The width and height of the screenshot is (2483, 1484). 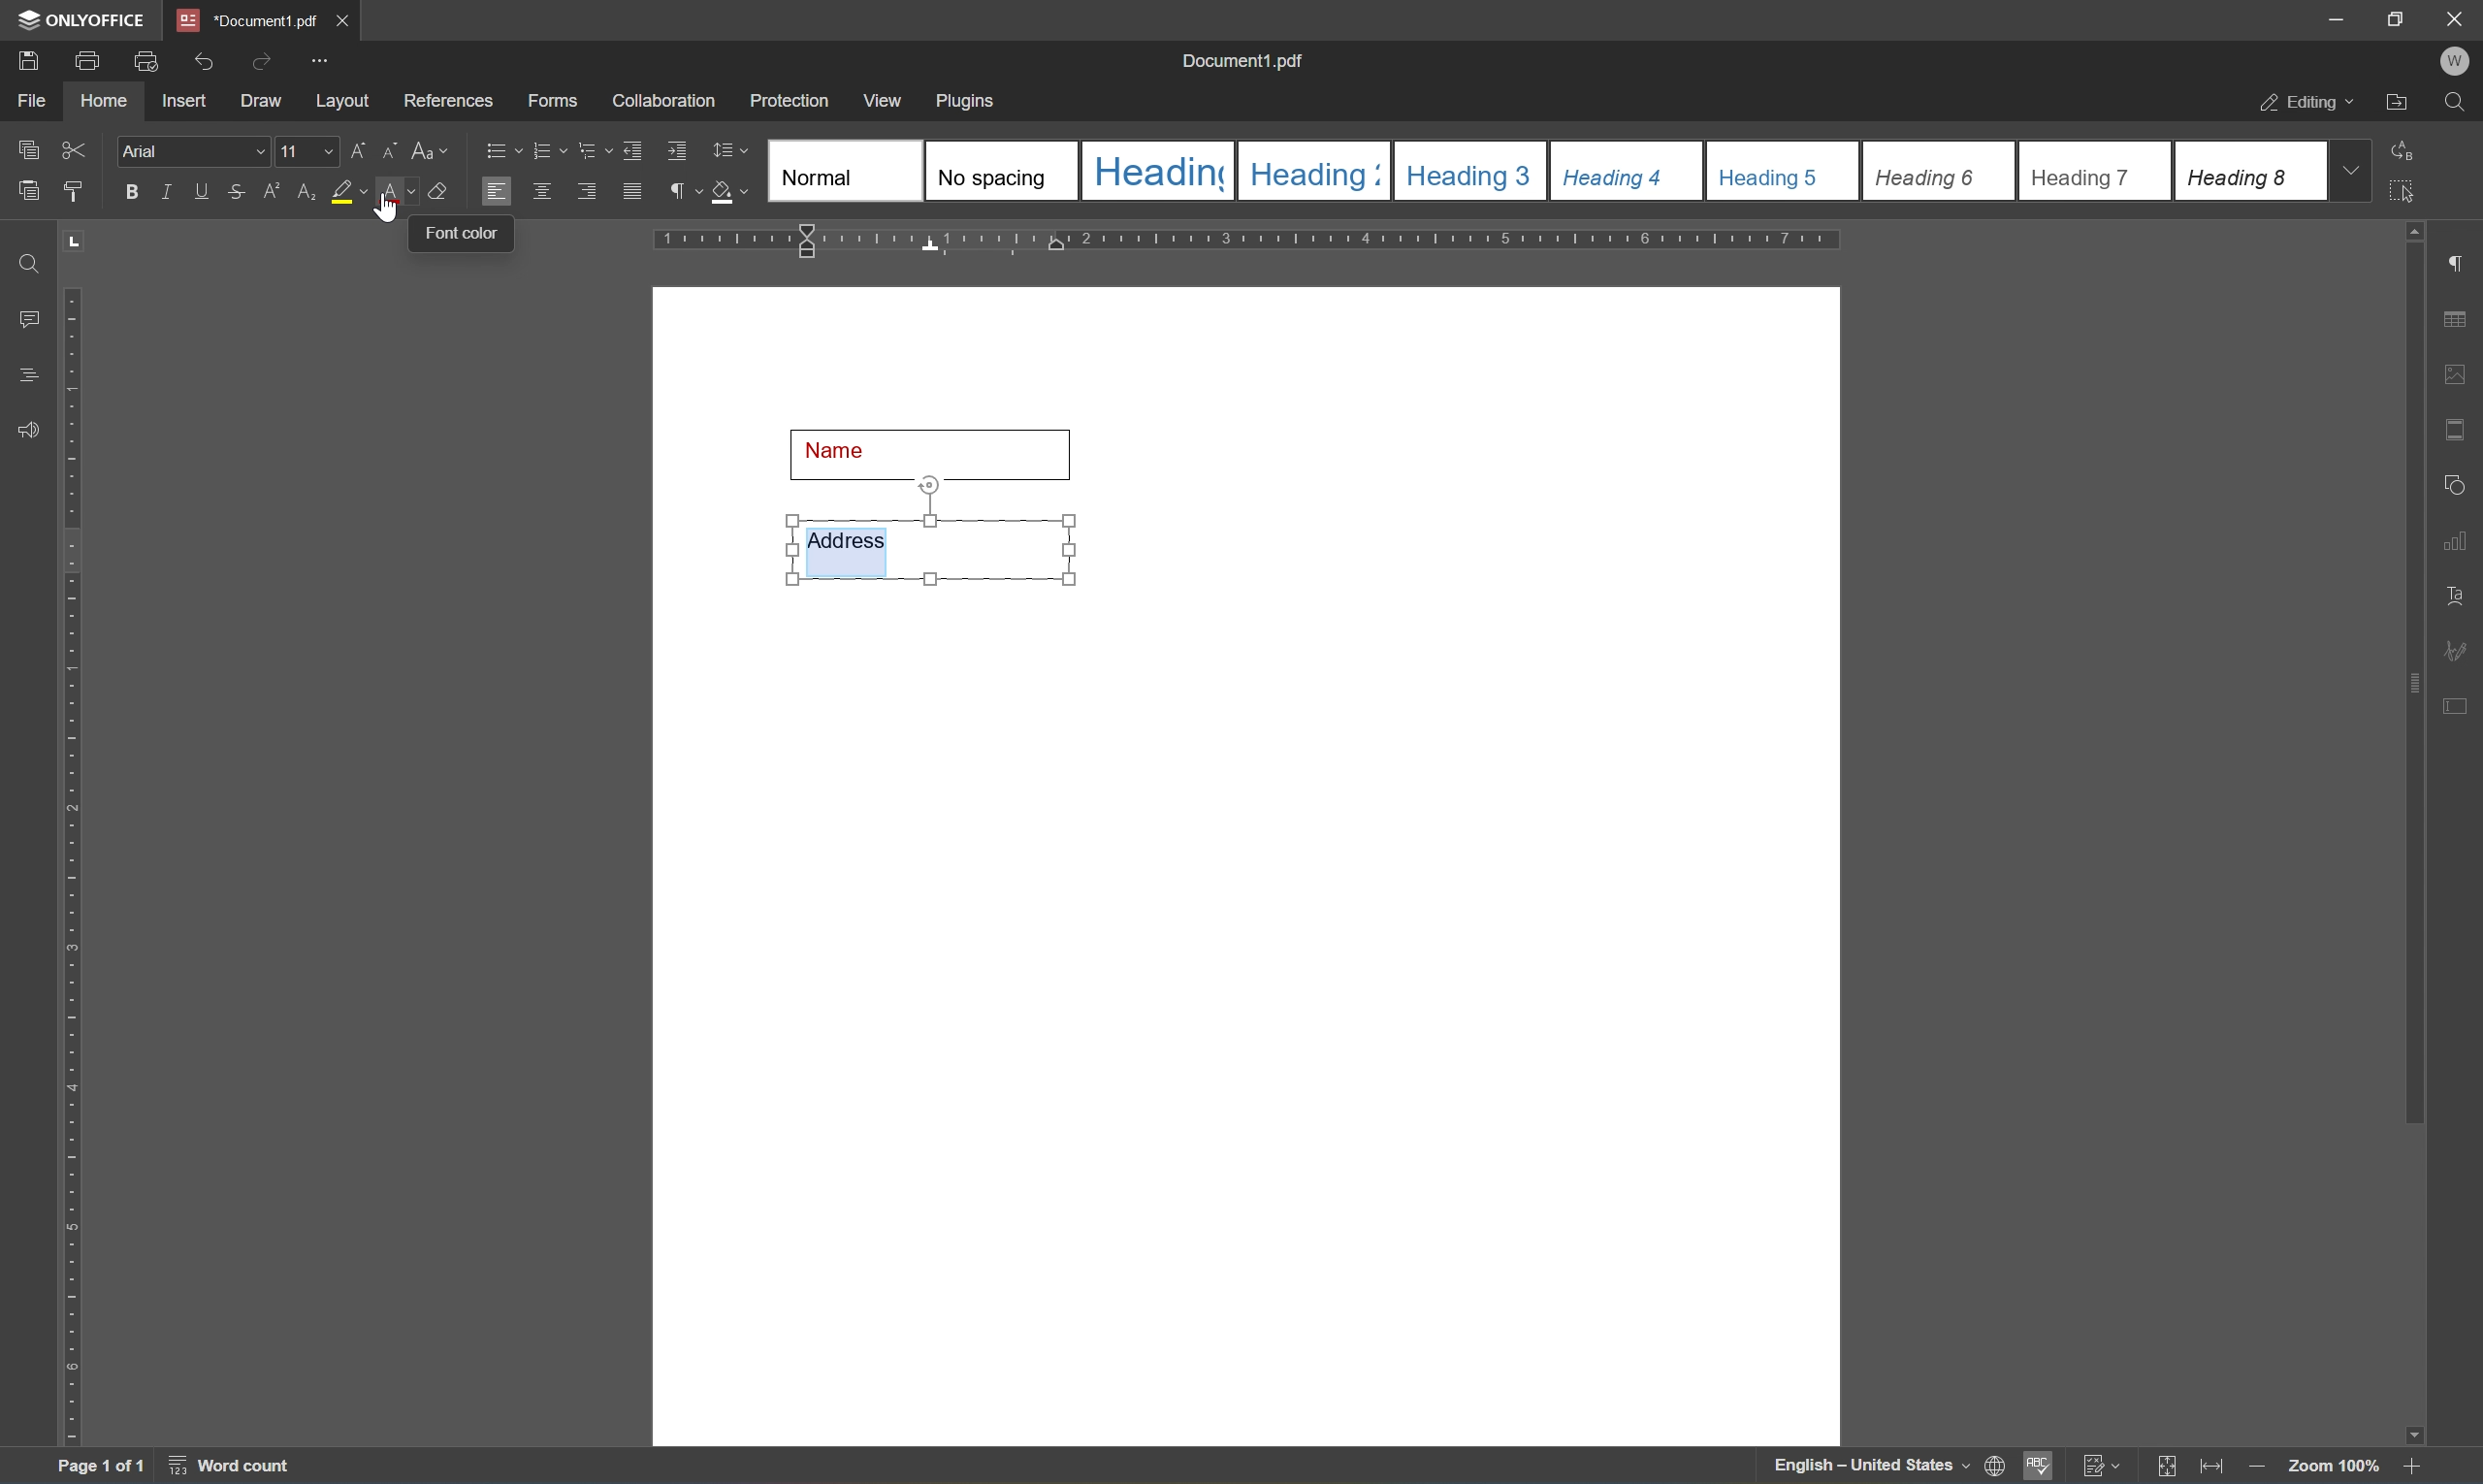 What do you see at coordinates (264, 102) in the screenshot?
I see `draw` at bounding box center [264, 102].